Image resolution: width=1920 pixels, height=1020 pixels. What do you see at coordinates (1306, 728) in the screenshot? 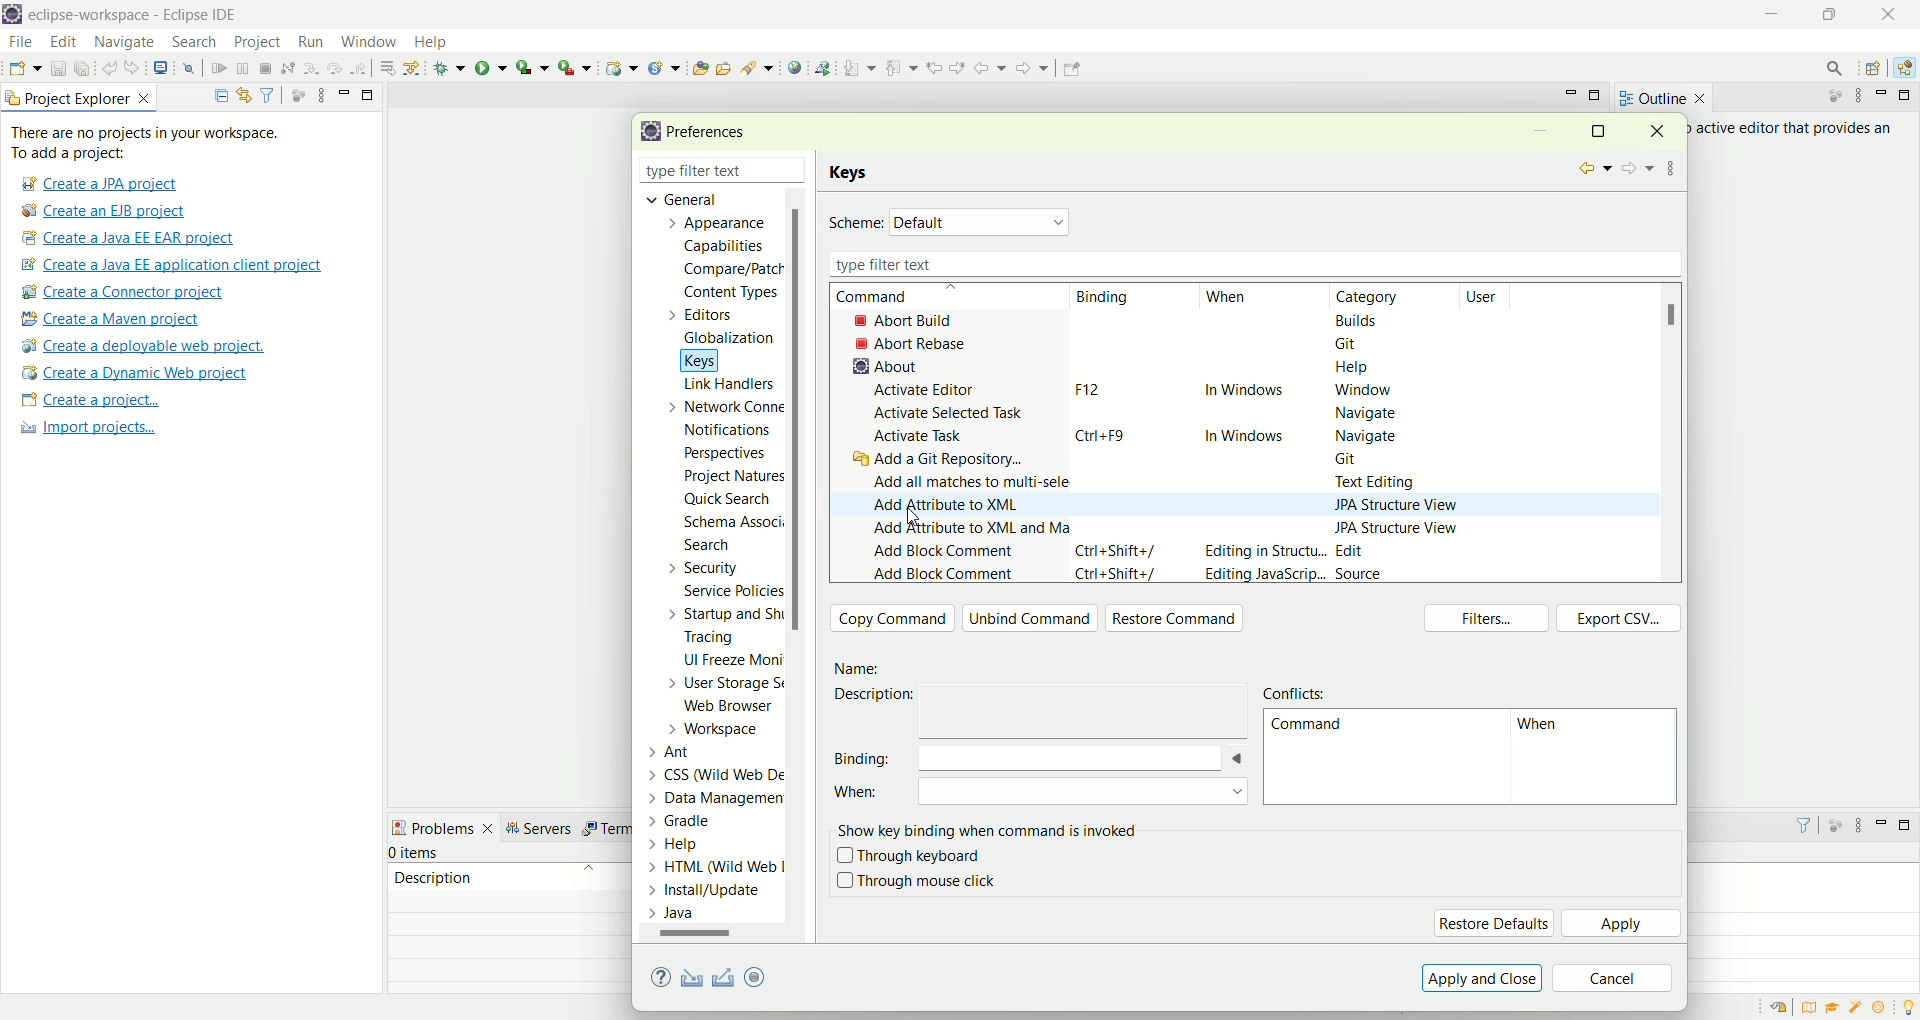
I see `command` at bounding box center [1306, 728].